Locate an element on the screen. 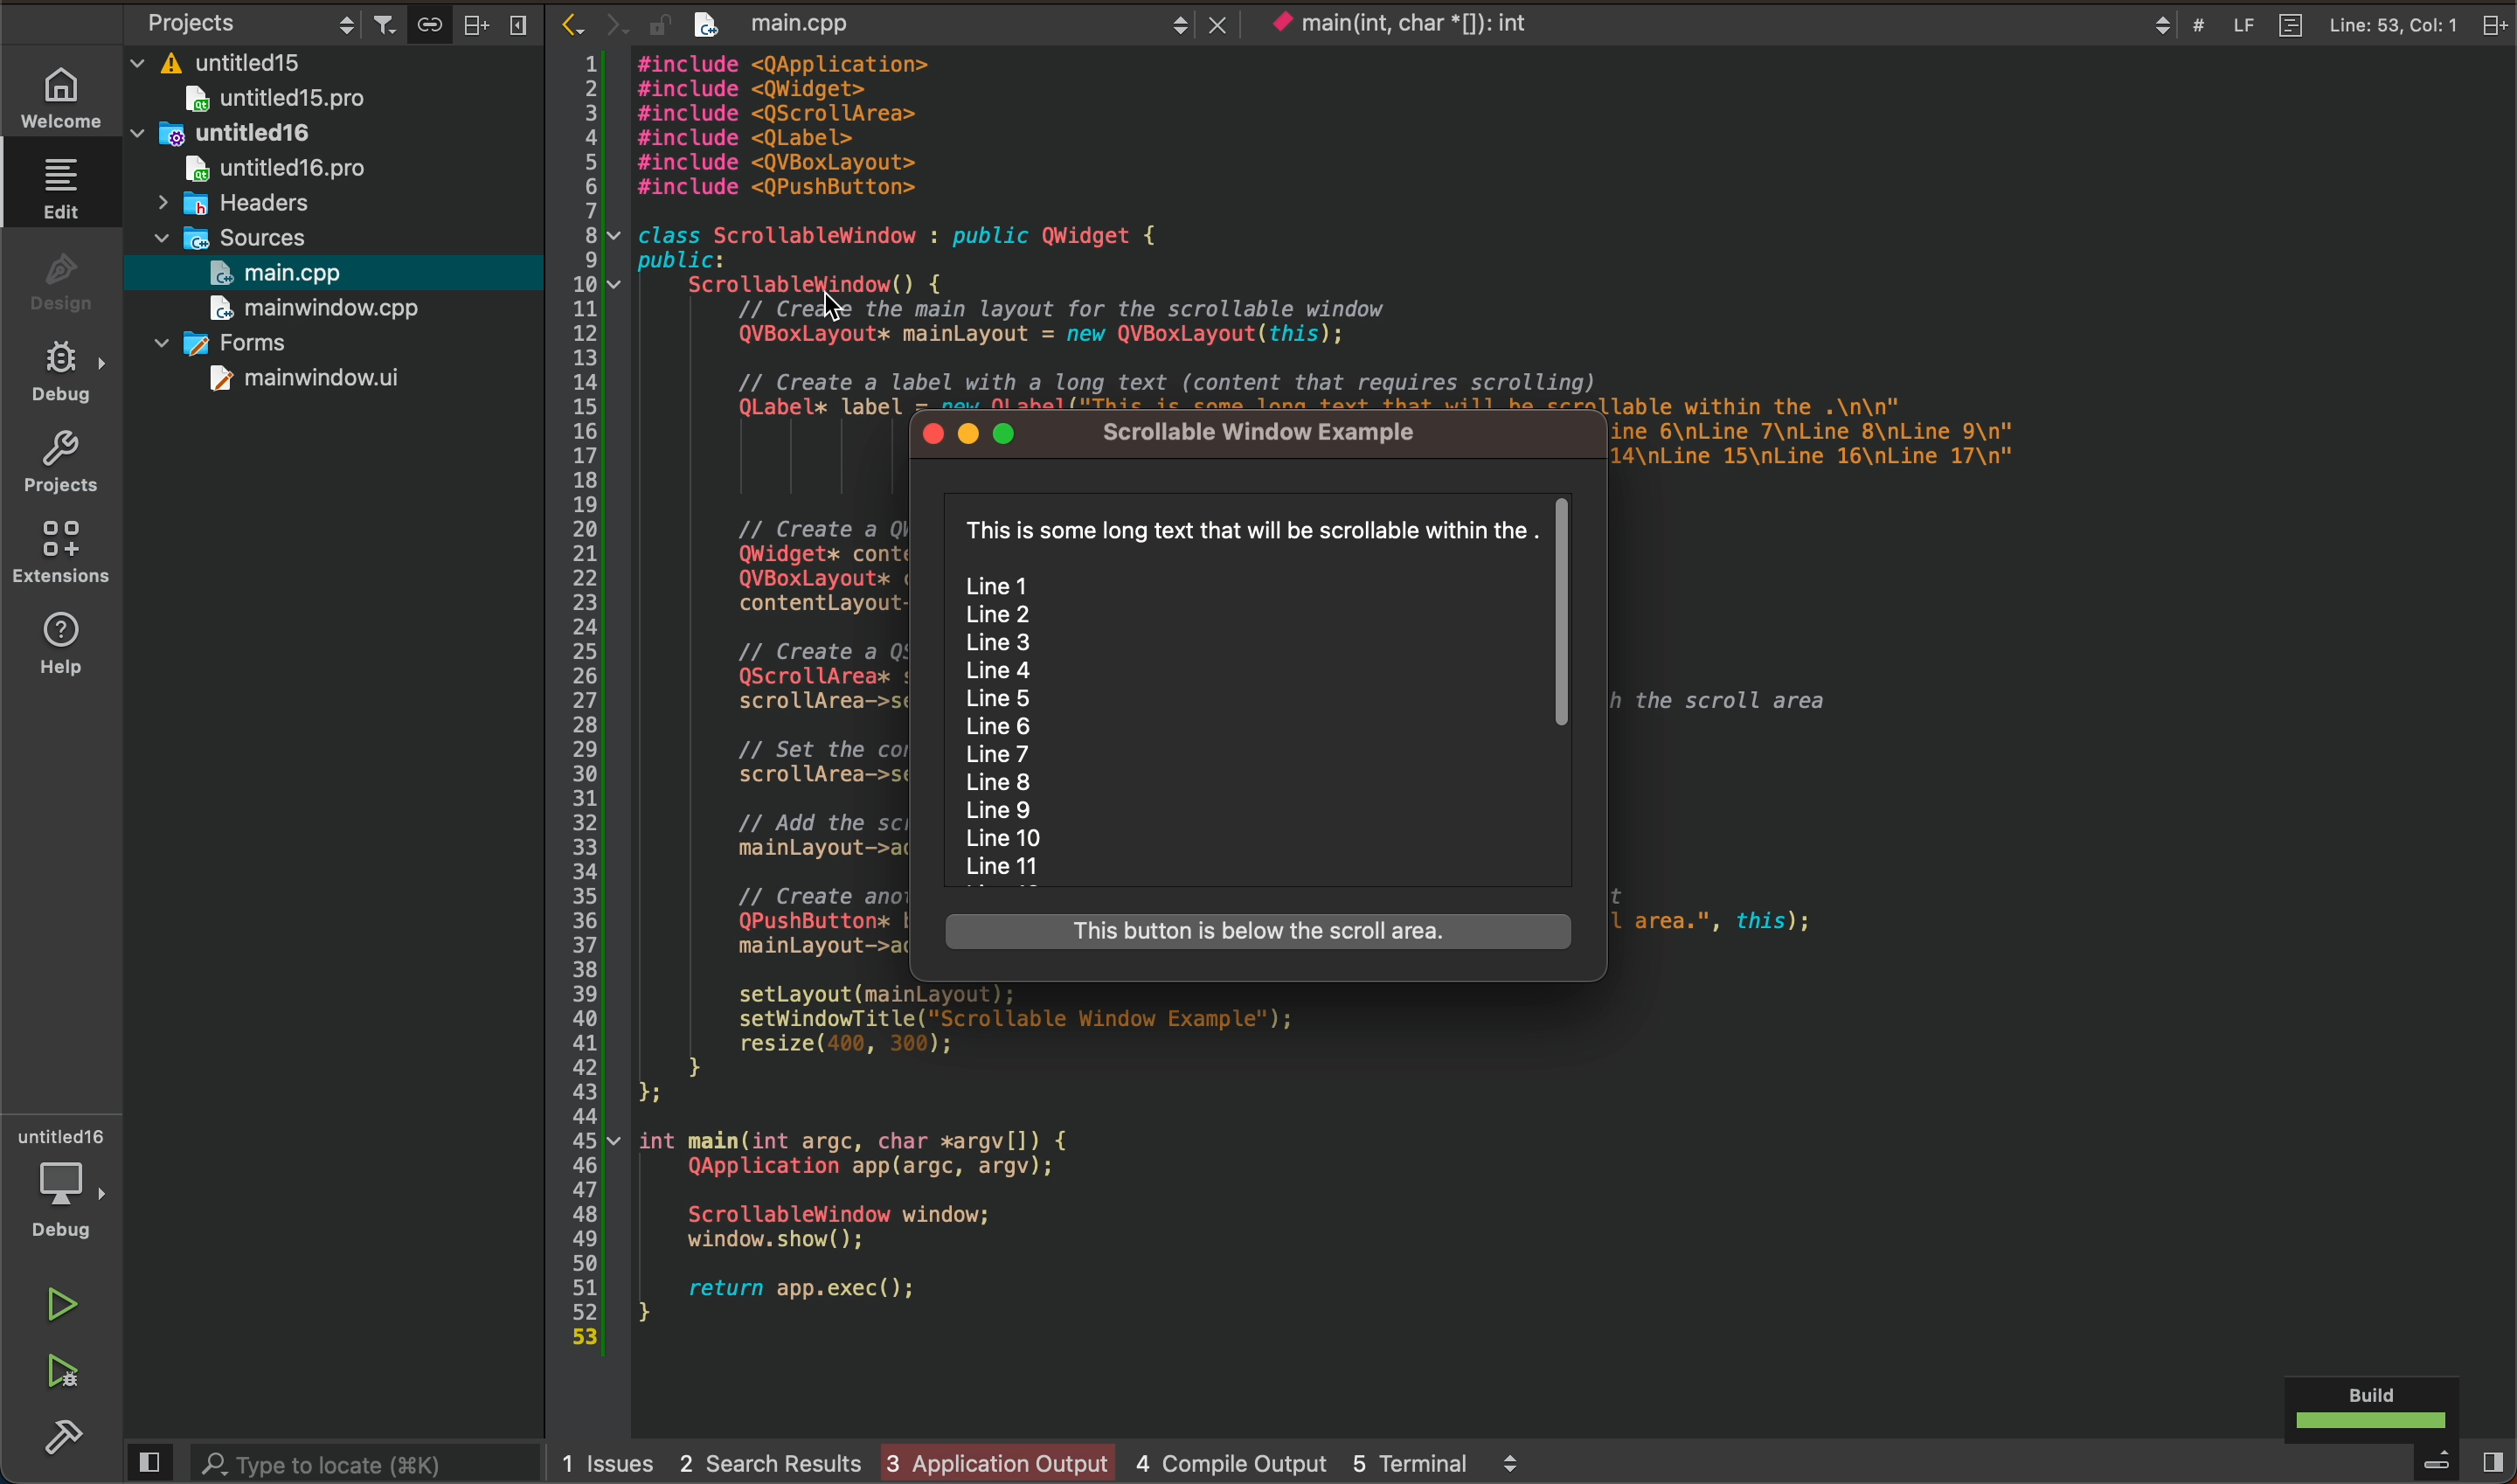 This screenshot has width=2517, height=1484. debugger is located at coordinates (59, 1184).